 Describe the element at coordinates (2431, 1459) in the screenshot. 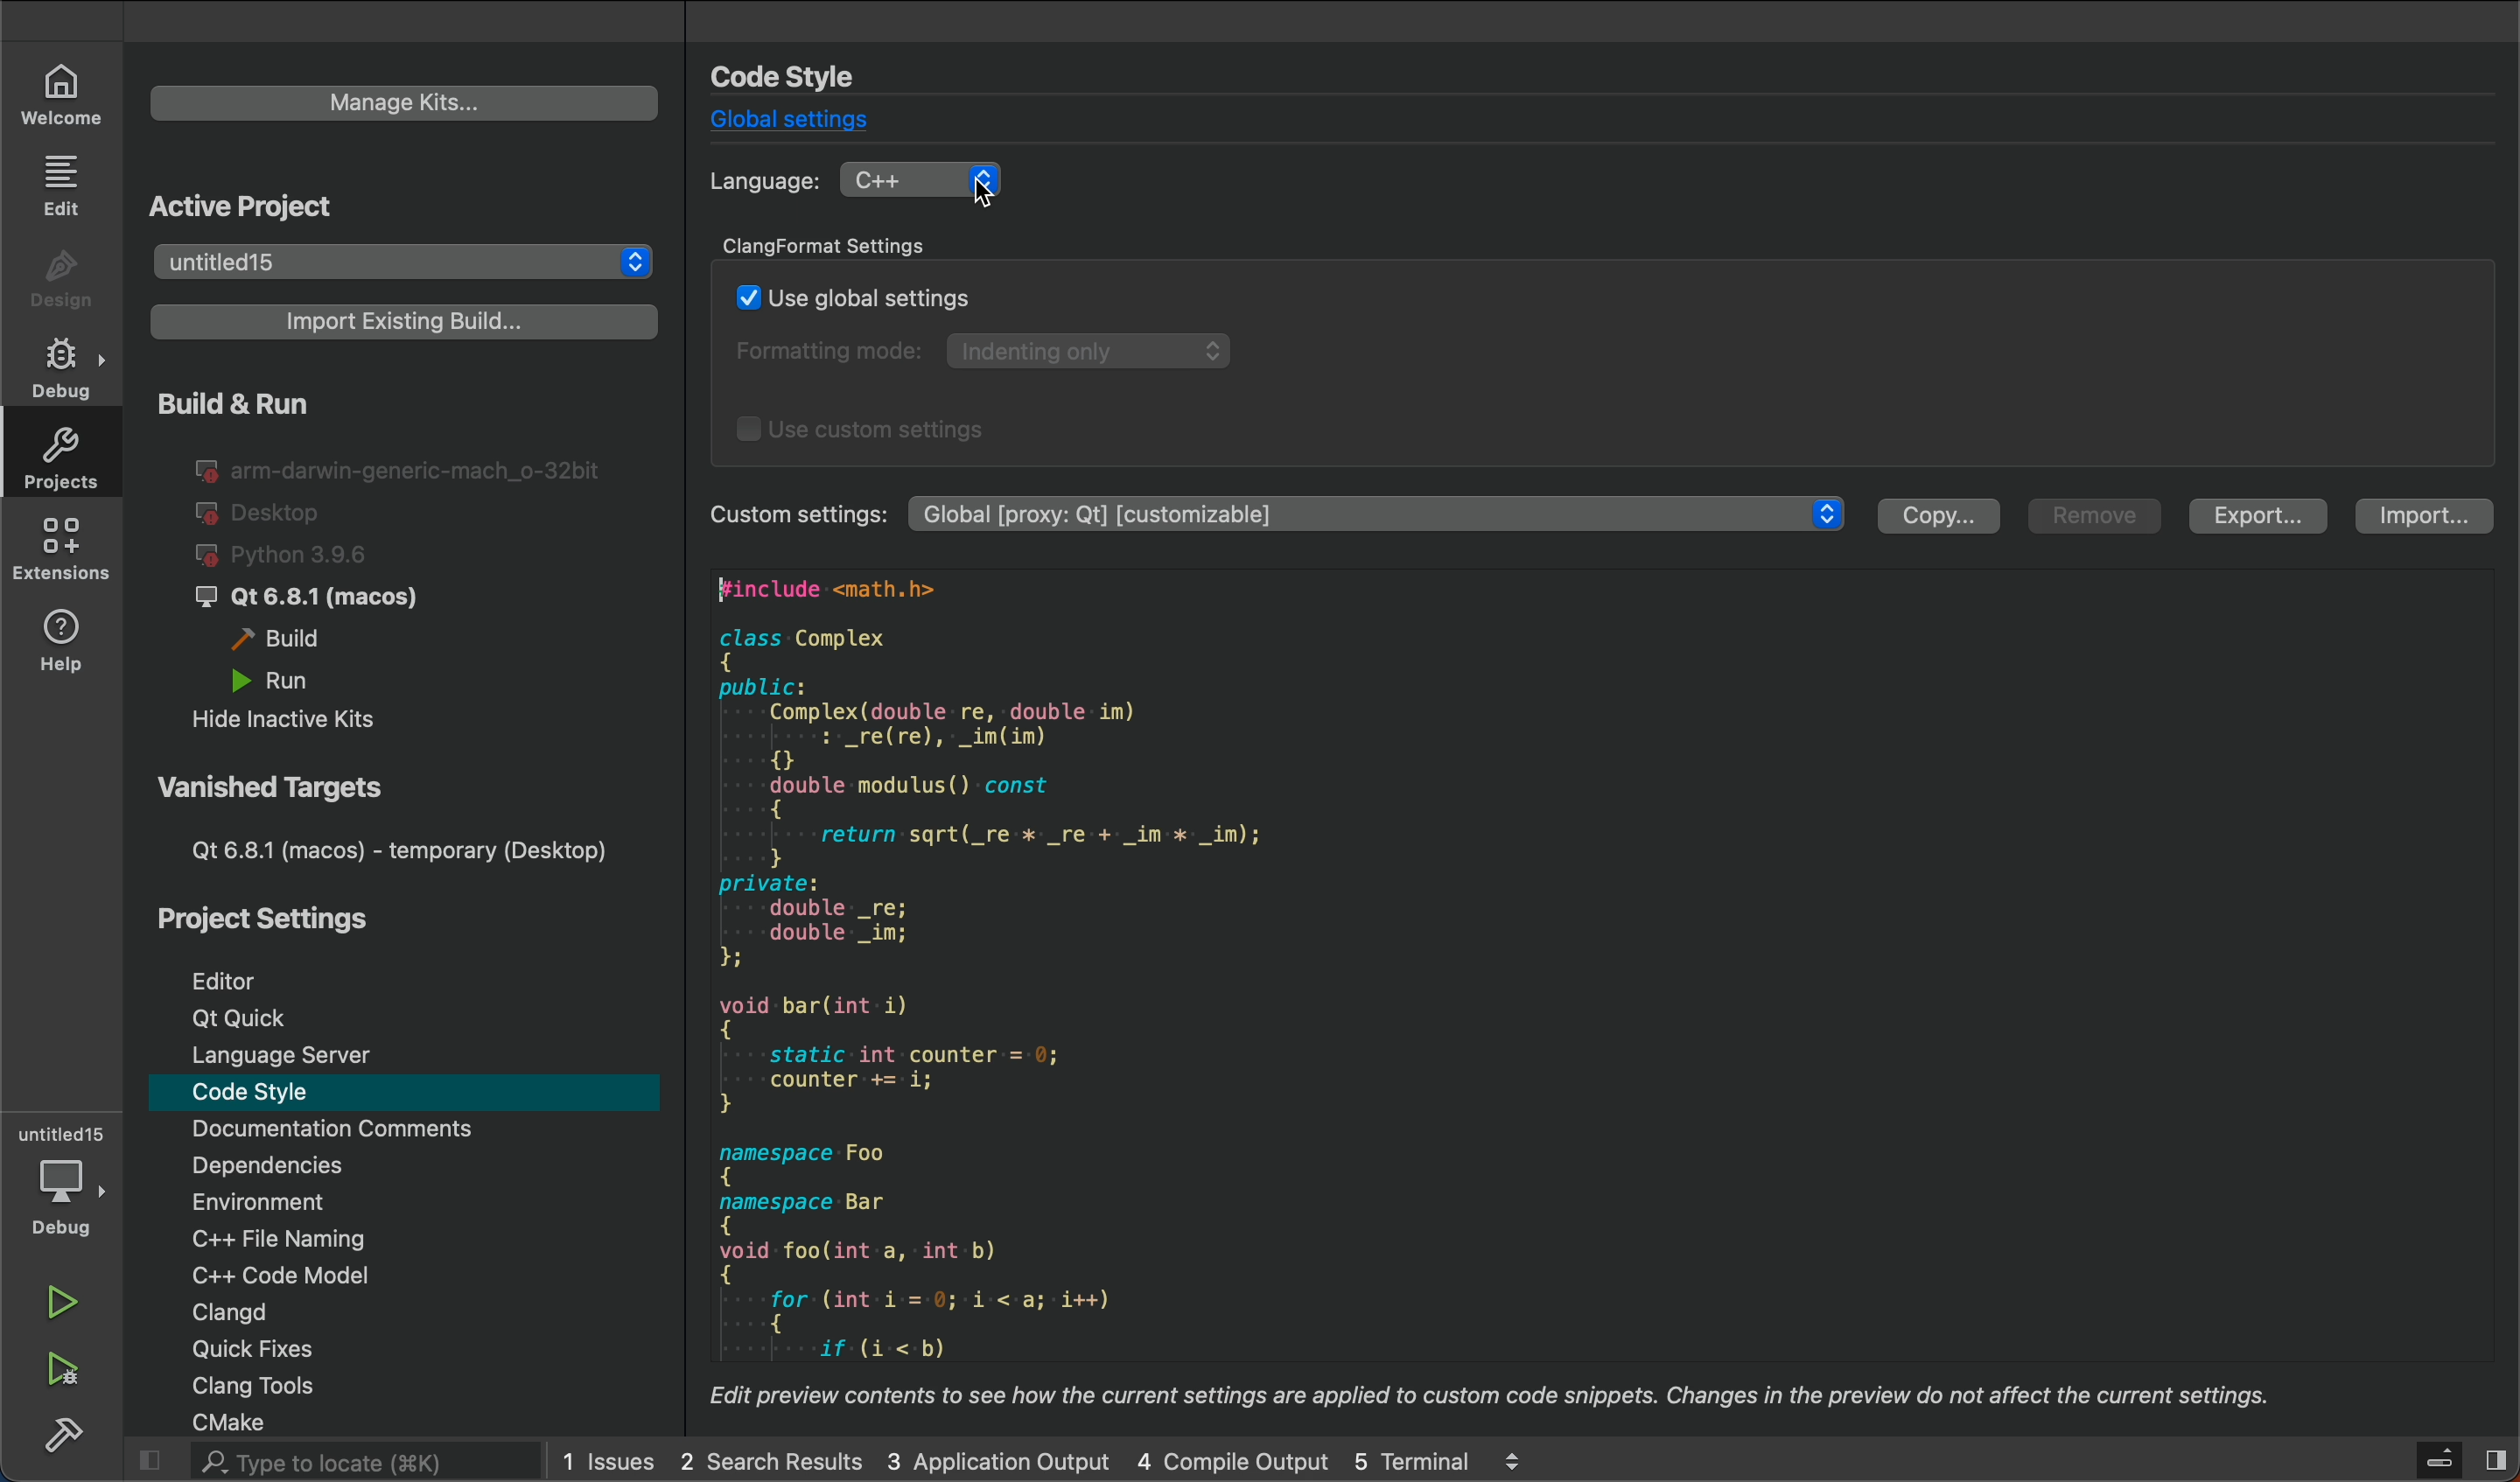

I see `close slide bar` at that location.